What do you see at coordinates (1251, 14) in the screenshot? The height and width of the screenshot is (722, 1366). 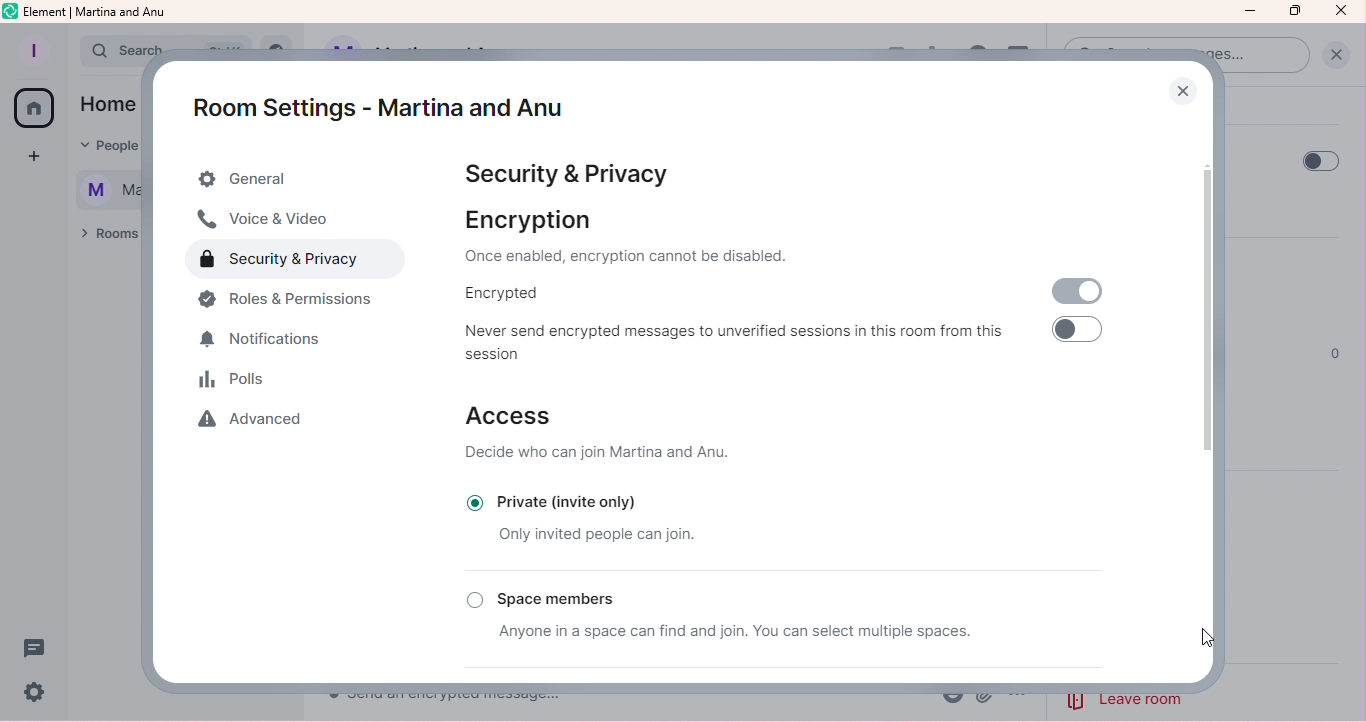 I see `Minimize` at bounding box center [1251, 14].